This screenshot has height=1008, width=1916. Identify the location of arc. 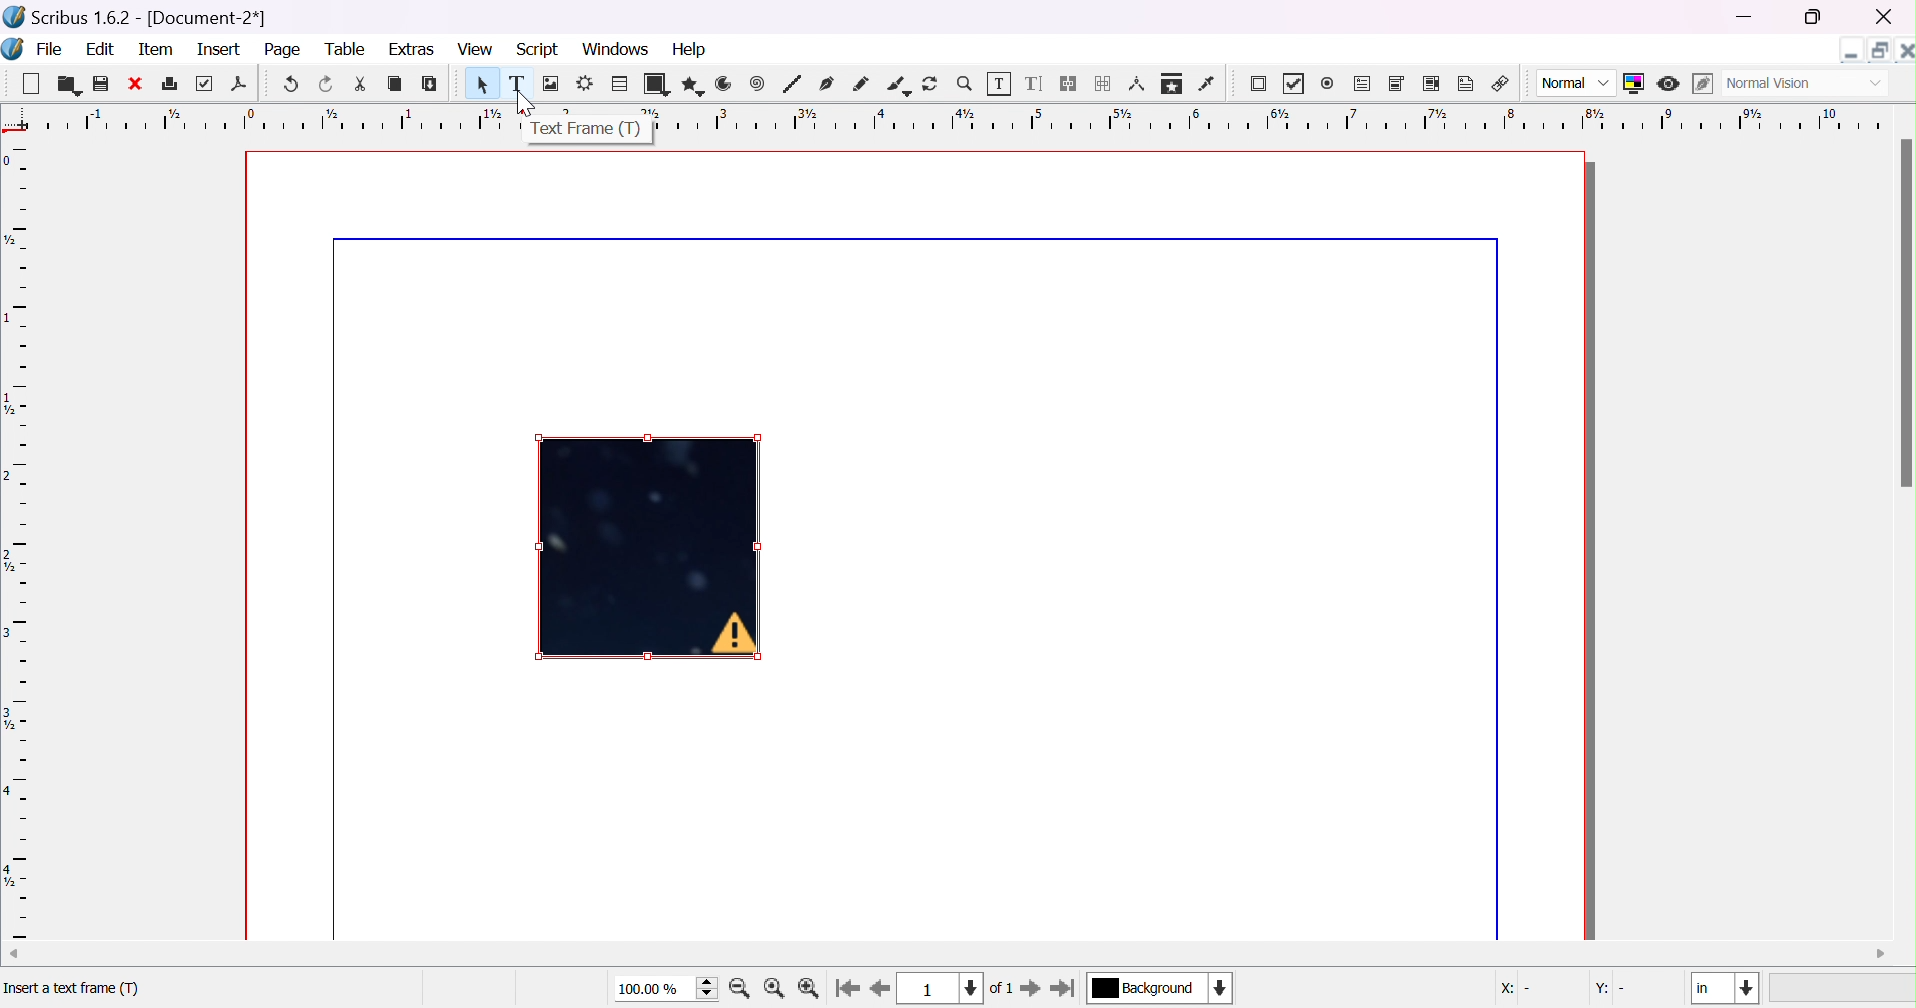
(725, 83).